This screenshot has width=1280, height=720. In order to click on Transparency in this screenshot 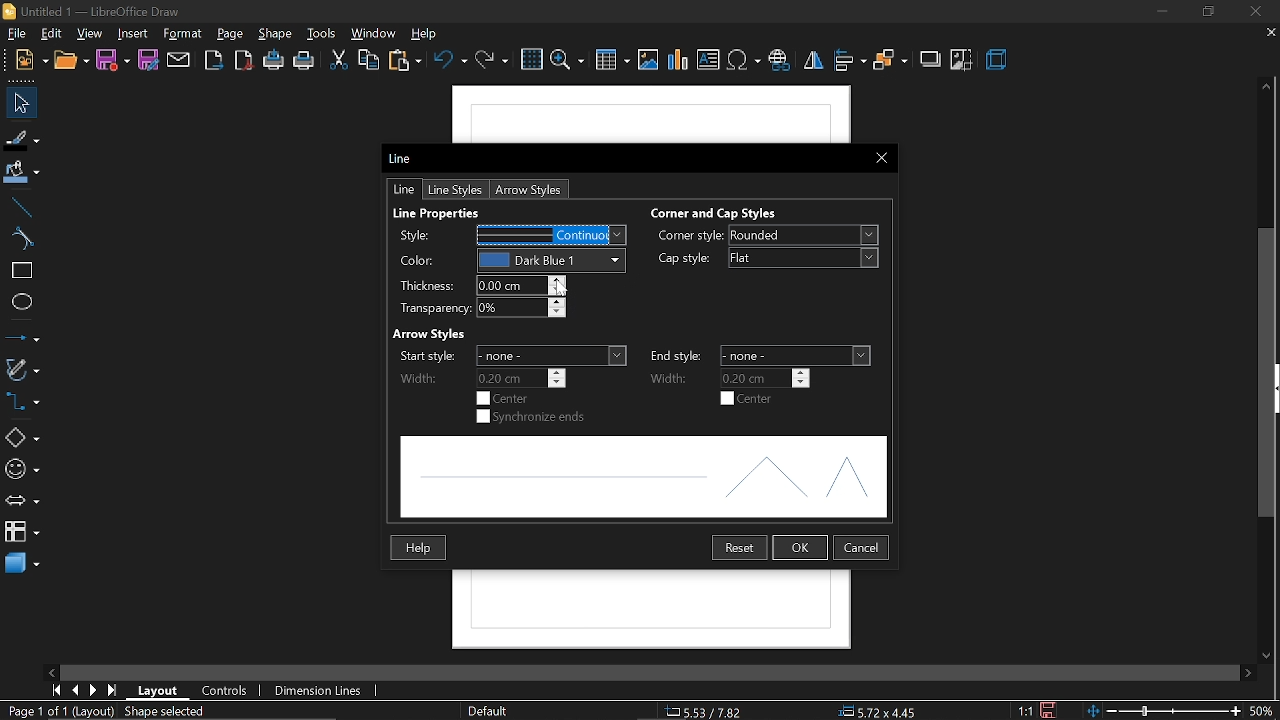, I will do `click(427, 309)`.